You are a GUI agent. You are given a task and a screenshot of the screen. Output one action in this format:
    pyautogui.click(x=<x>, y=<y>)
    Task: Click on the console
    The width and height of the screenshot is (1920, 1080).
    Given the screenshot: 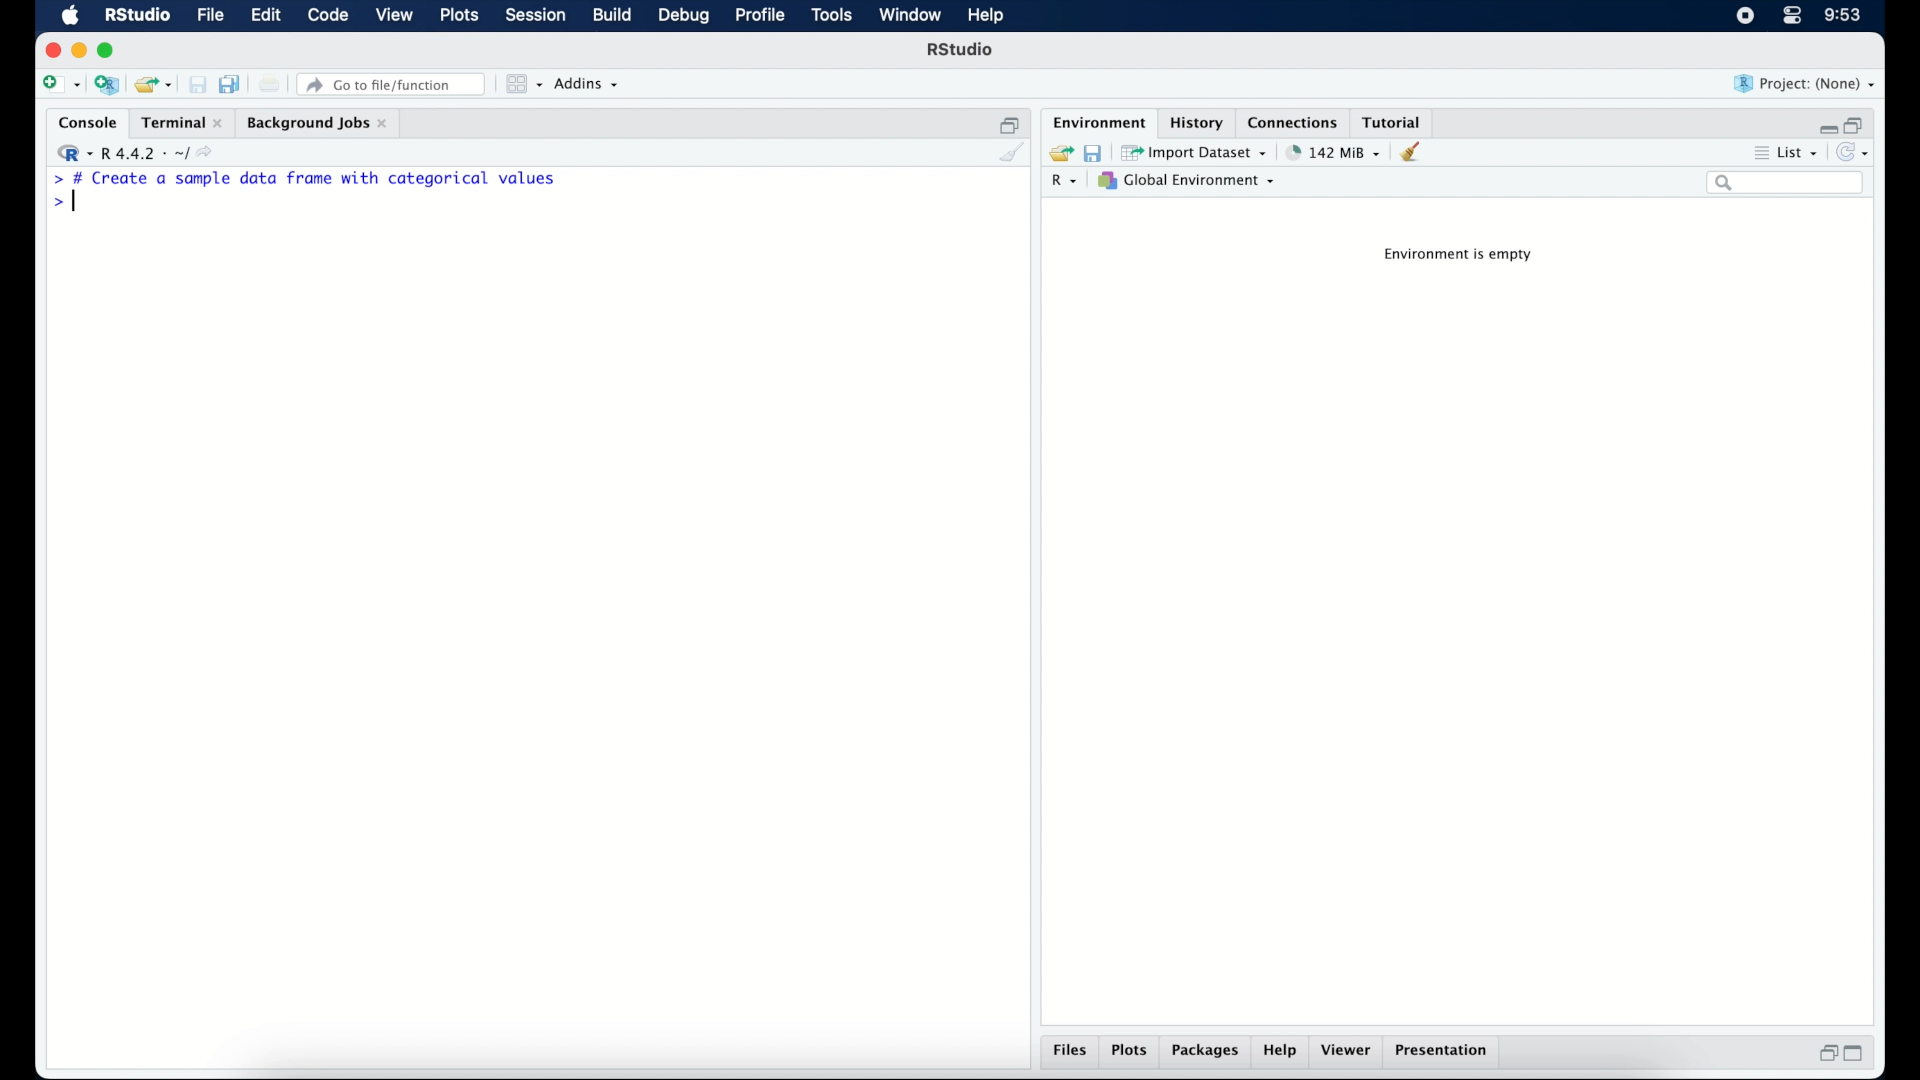 What is the action you would take?
    pyautogui.click(x=83, y=121)
    